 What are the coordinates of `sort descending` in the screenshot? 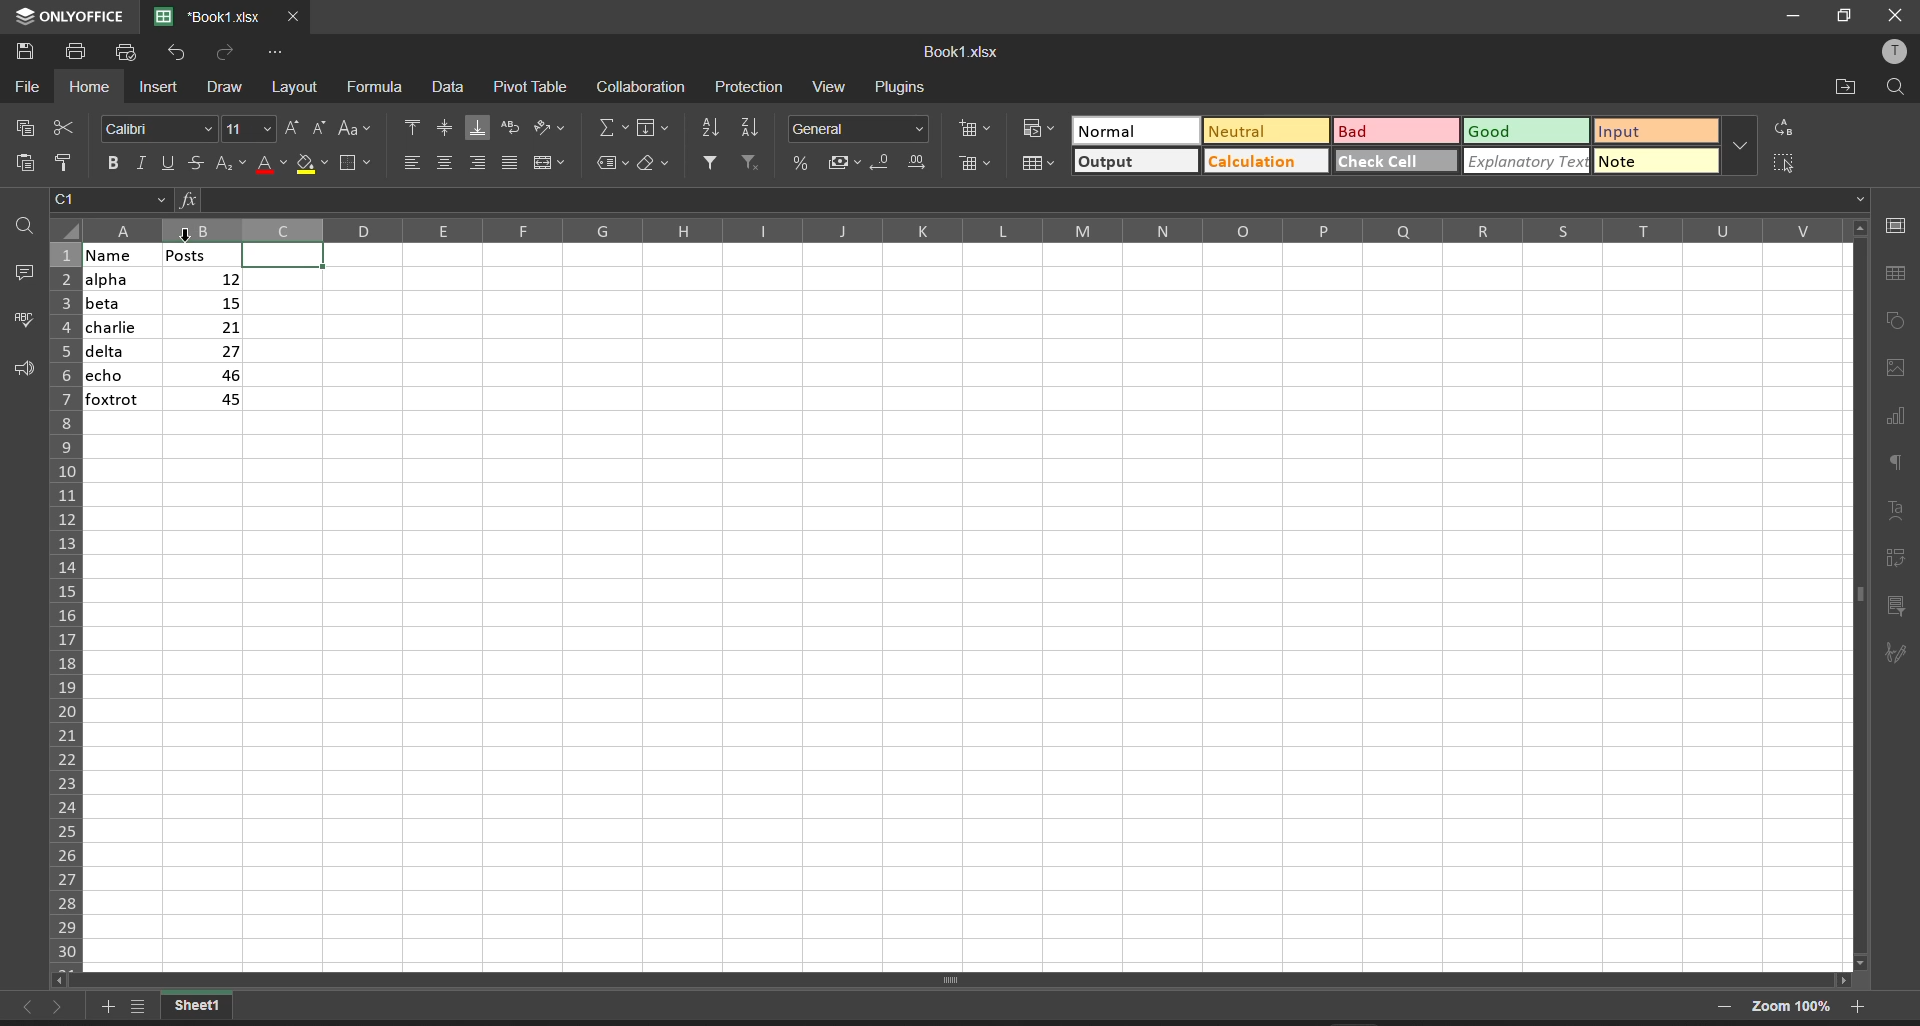 It's located at (752, 128).